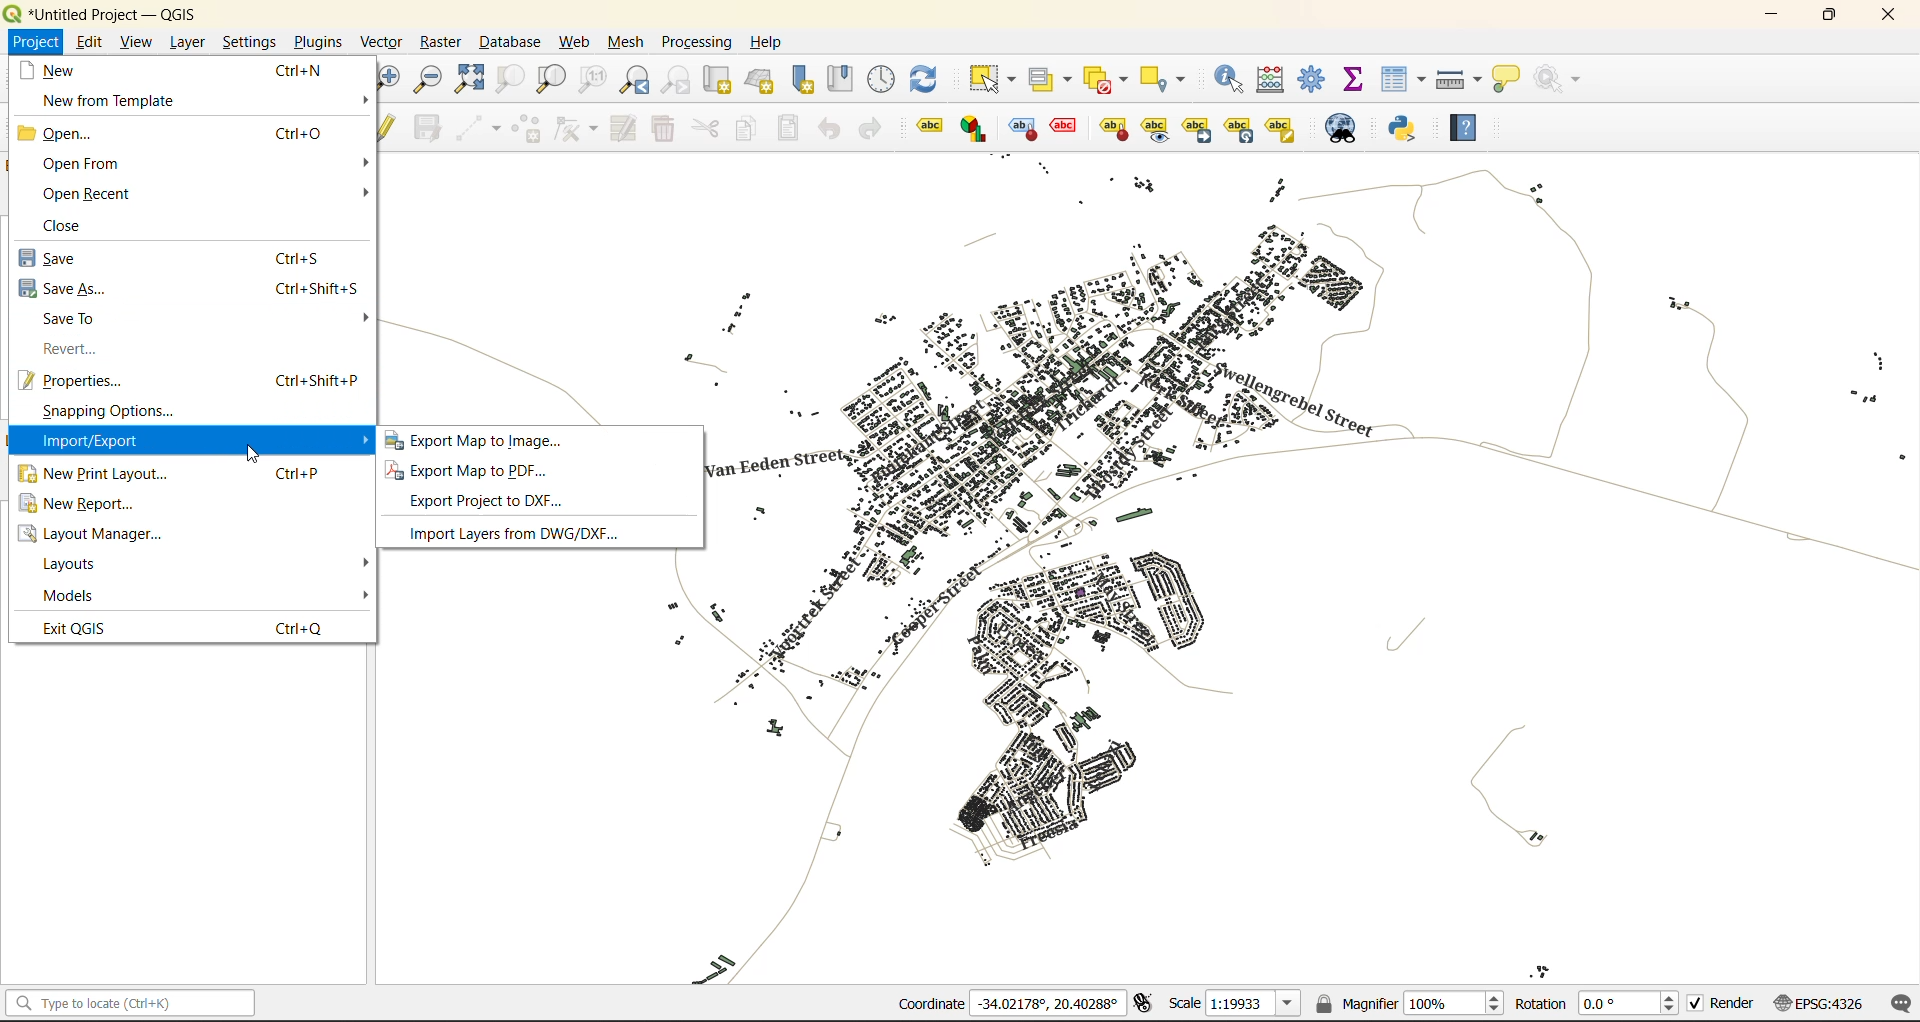 The width and height of the screenshot is (1920, 1022). What do you see at coordinates (571, 130) in the screenshot?
I see `vertex tools` at bounding box center [571, 130].